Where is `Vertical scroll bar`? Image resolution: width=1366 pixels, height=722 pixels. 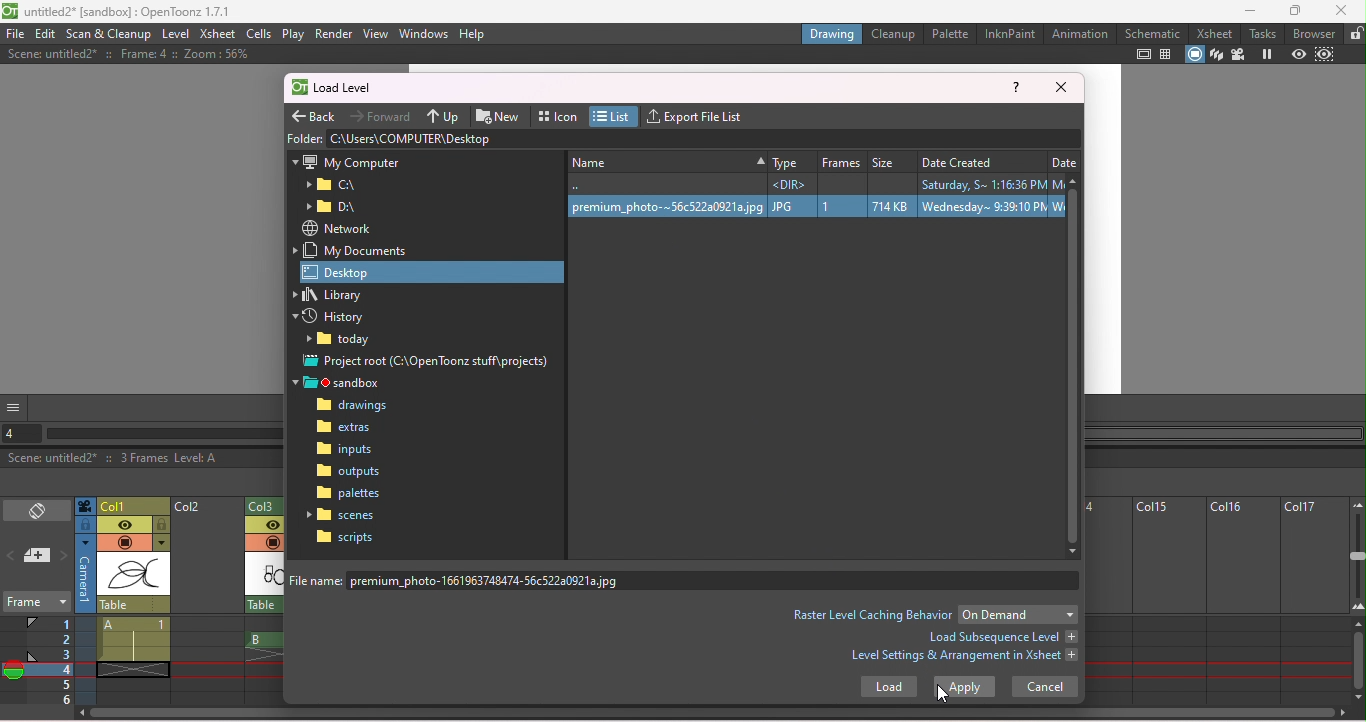
Vertical scroll bar is located at coordinates (1075, 366).